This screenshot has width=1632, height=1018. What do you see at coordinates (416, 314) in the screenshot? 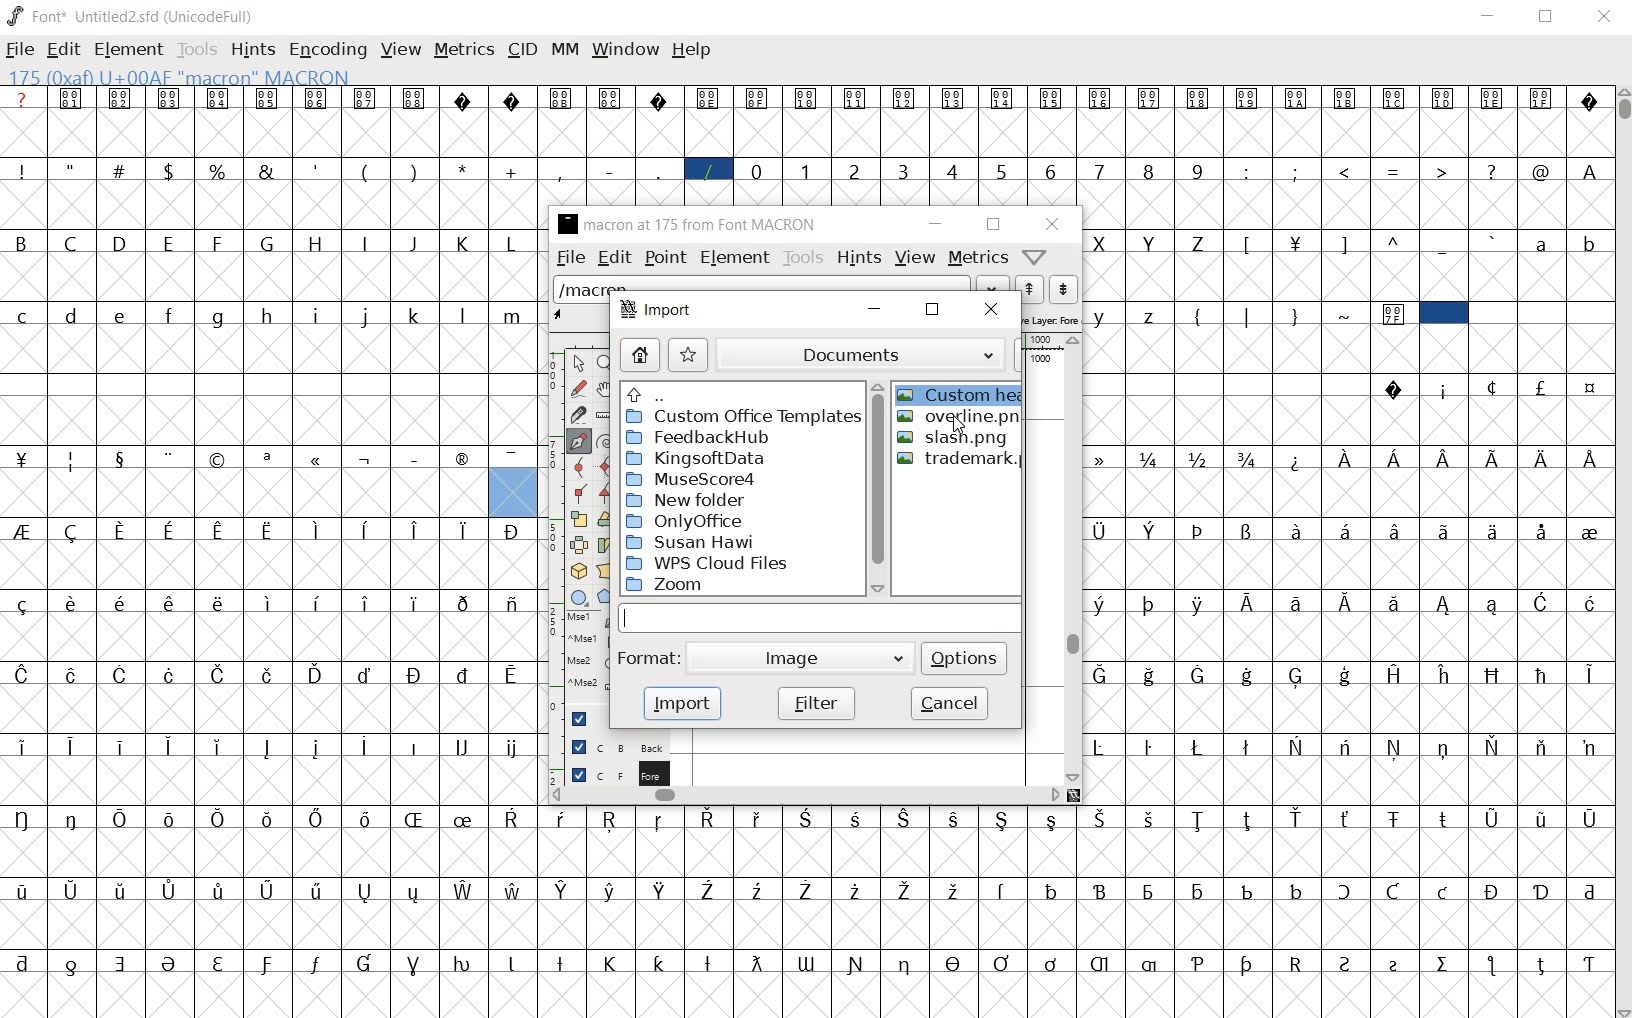
I see `k` at bounding box center [416, 314].